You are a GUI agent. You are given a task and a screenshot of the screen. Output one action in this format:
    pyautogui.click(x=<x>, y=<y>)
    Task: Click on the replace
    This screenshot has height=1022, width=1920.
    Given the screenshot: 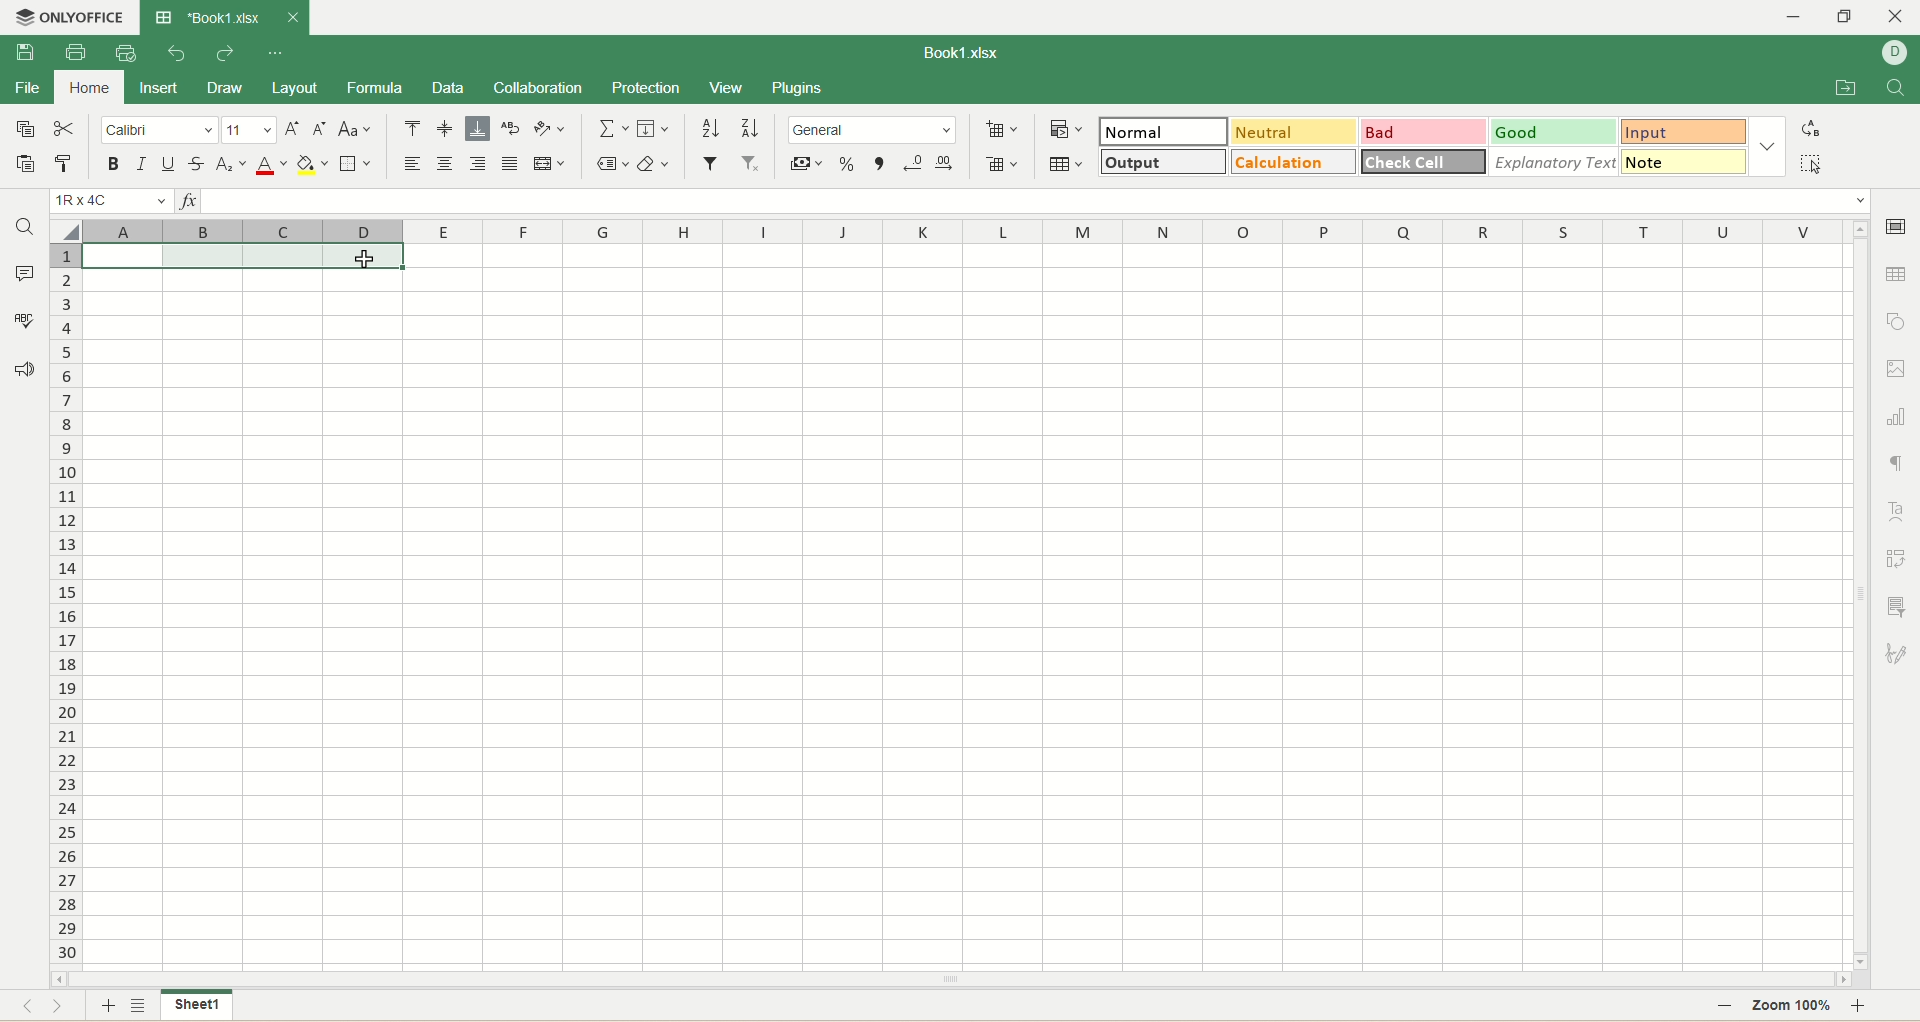 What is the action you would take?
    pyautogui.click(x=1810, y=130)
    